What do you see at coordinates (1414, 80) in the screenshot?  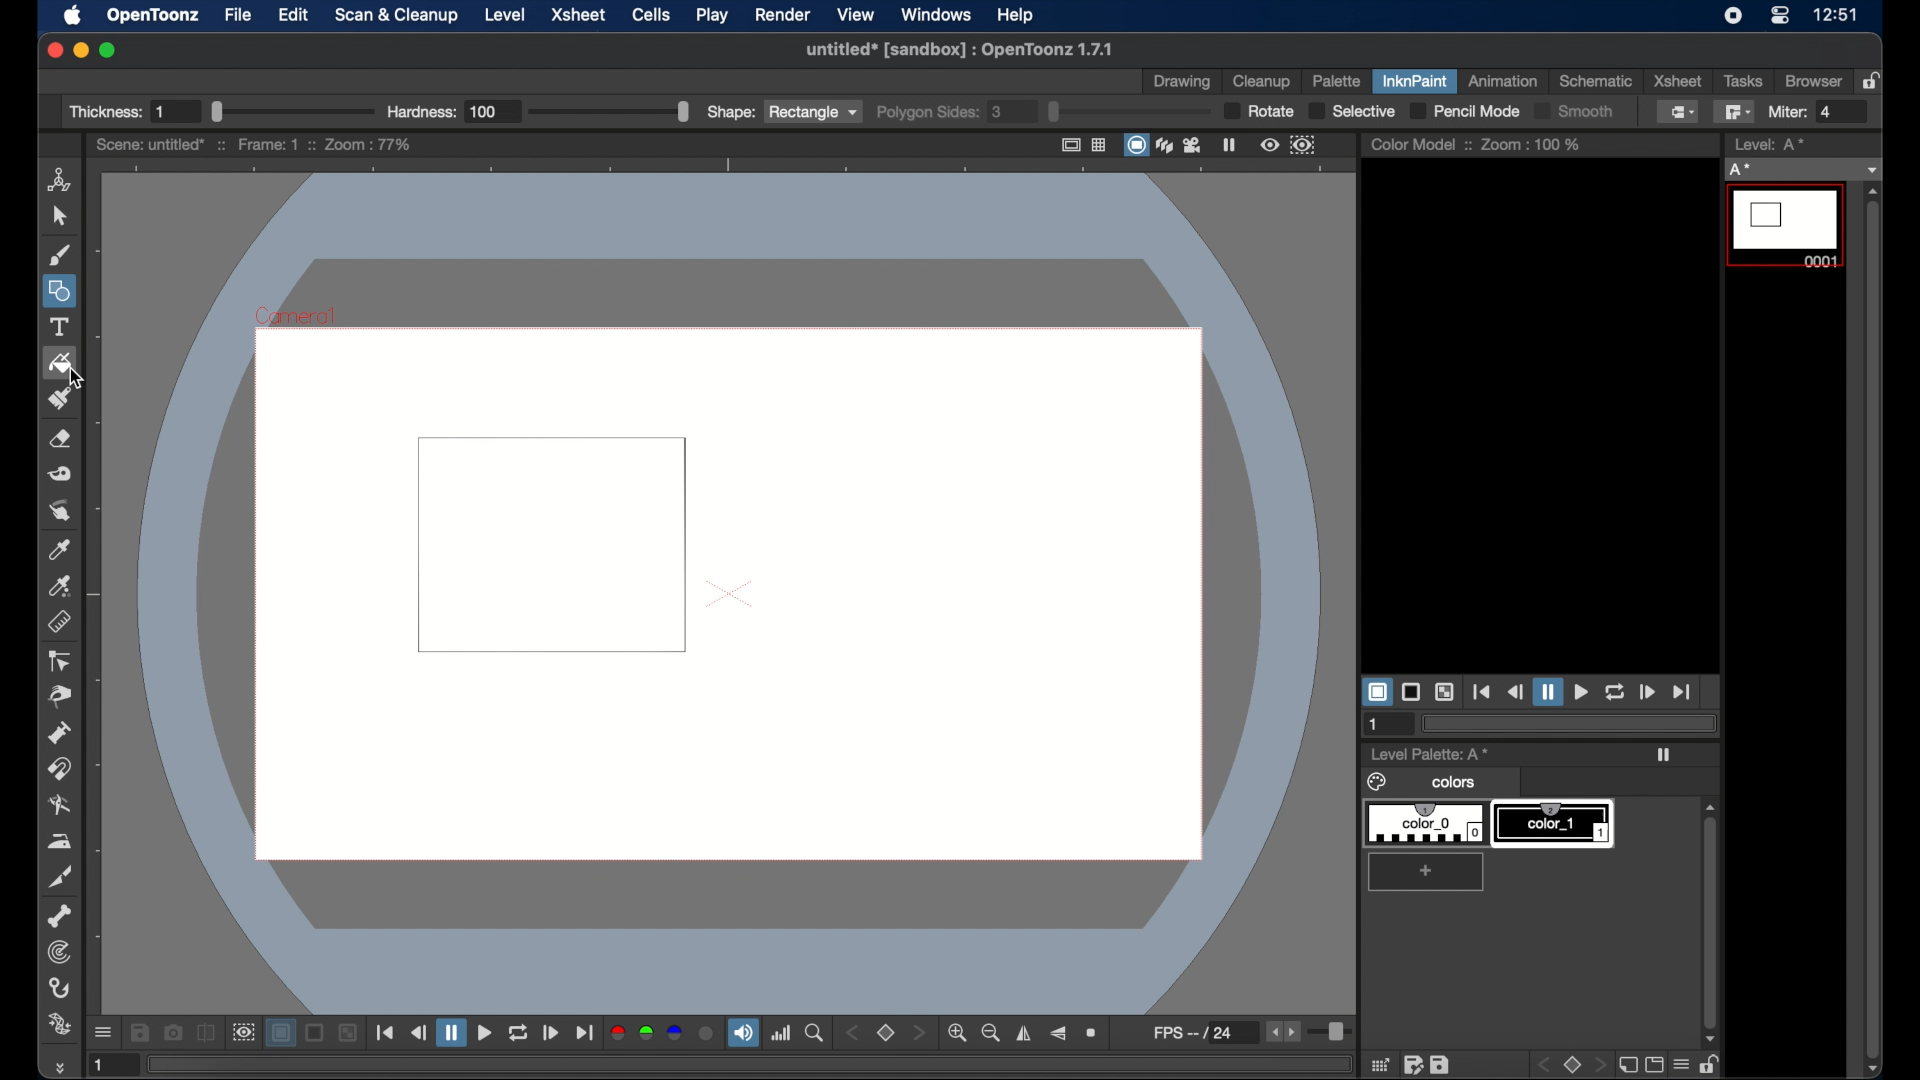 I see `inknpaint` at bounding box center [1414, 80].